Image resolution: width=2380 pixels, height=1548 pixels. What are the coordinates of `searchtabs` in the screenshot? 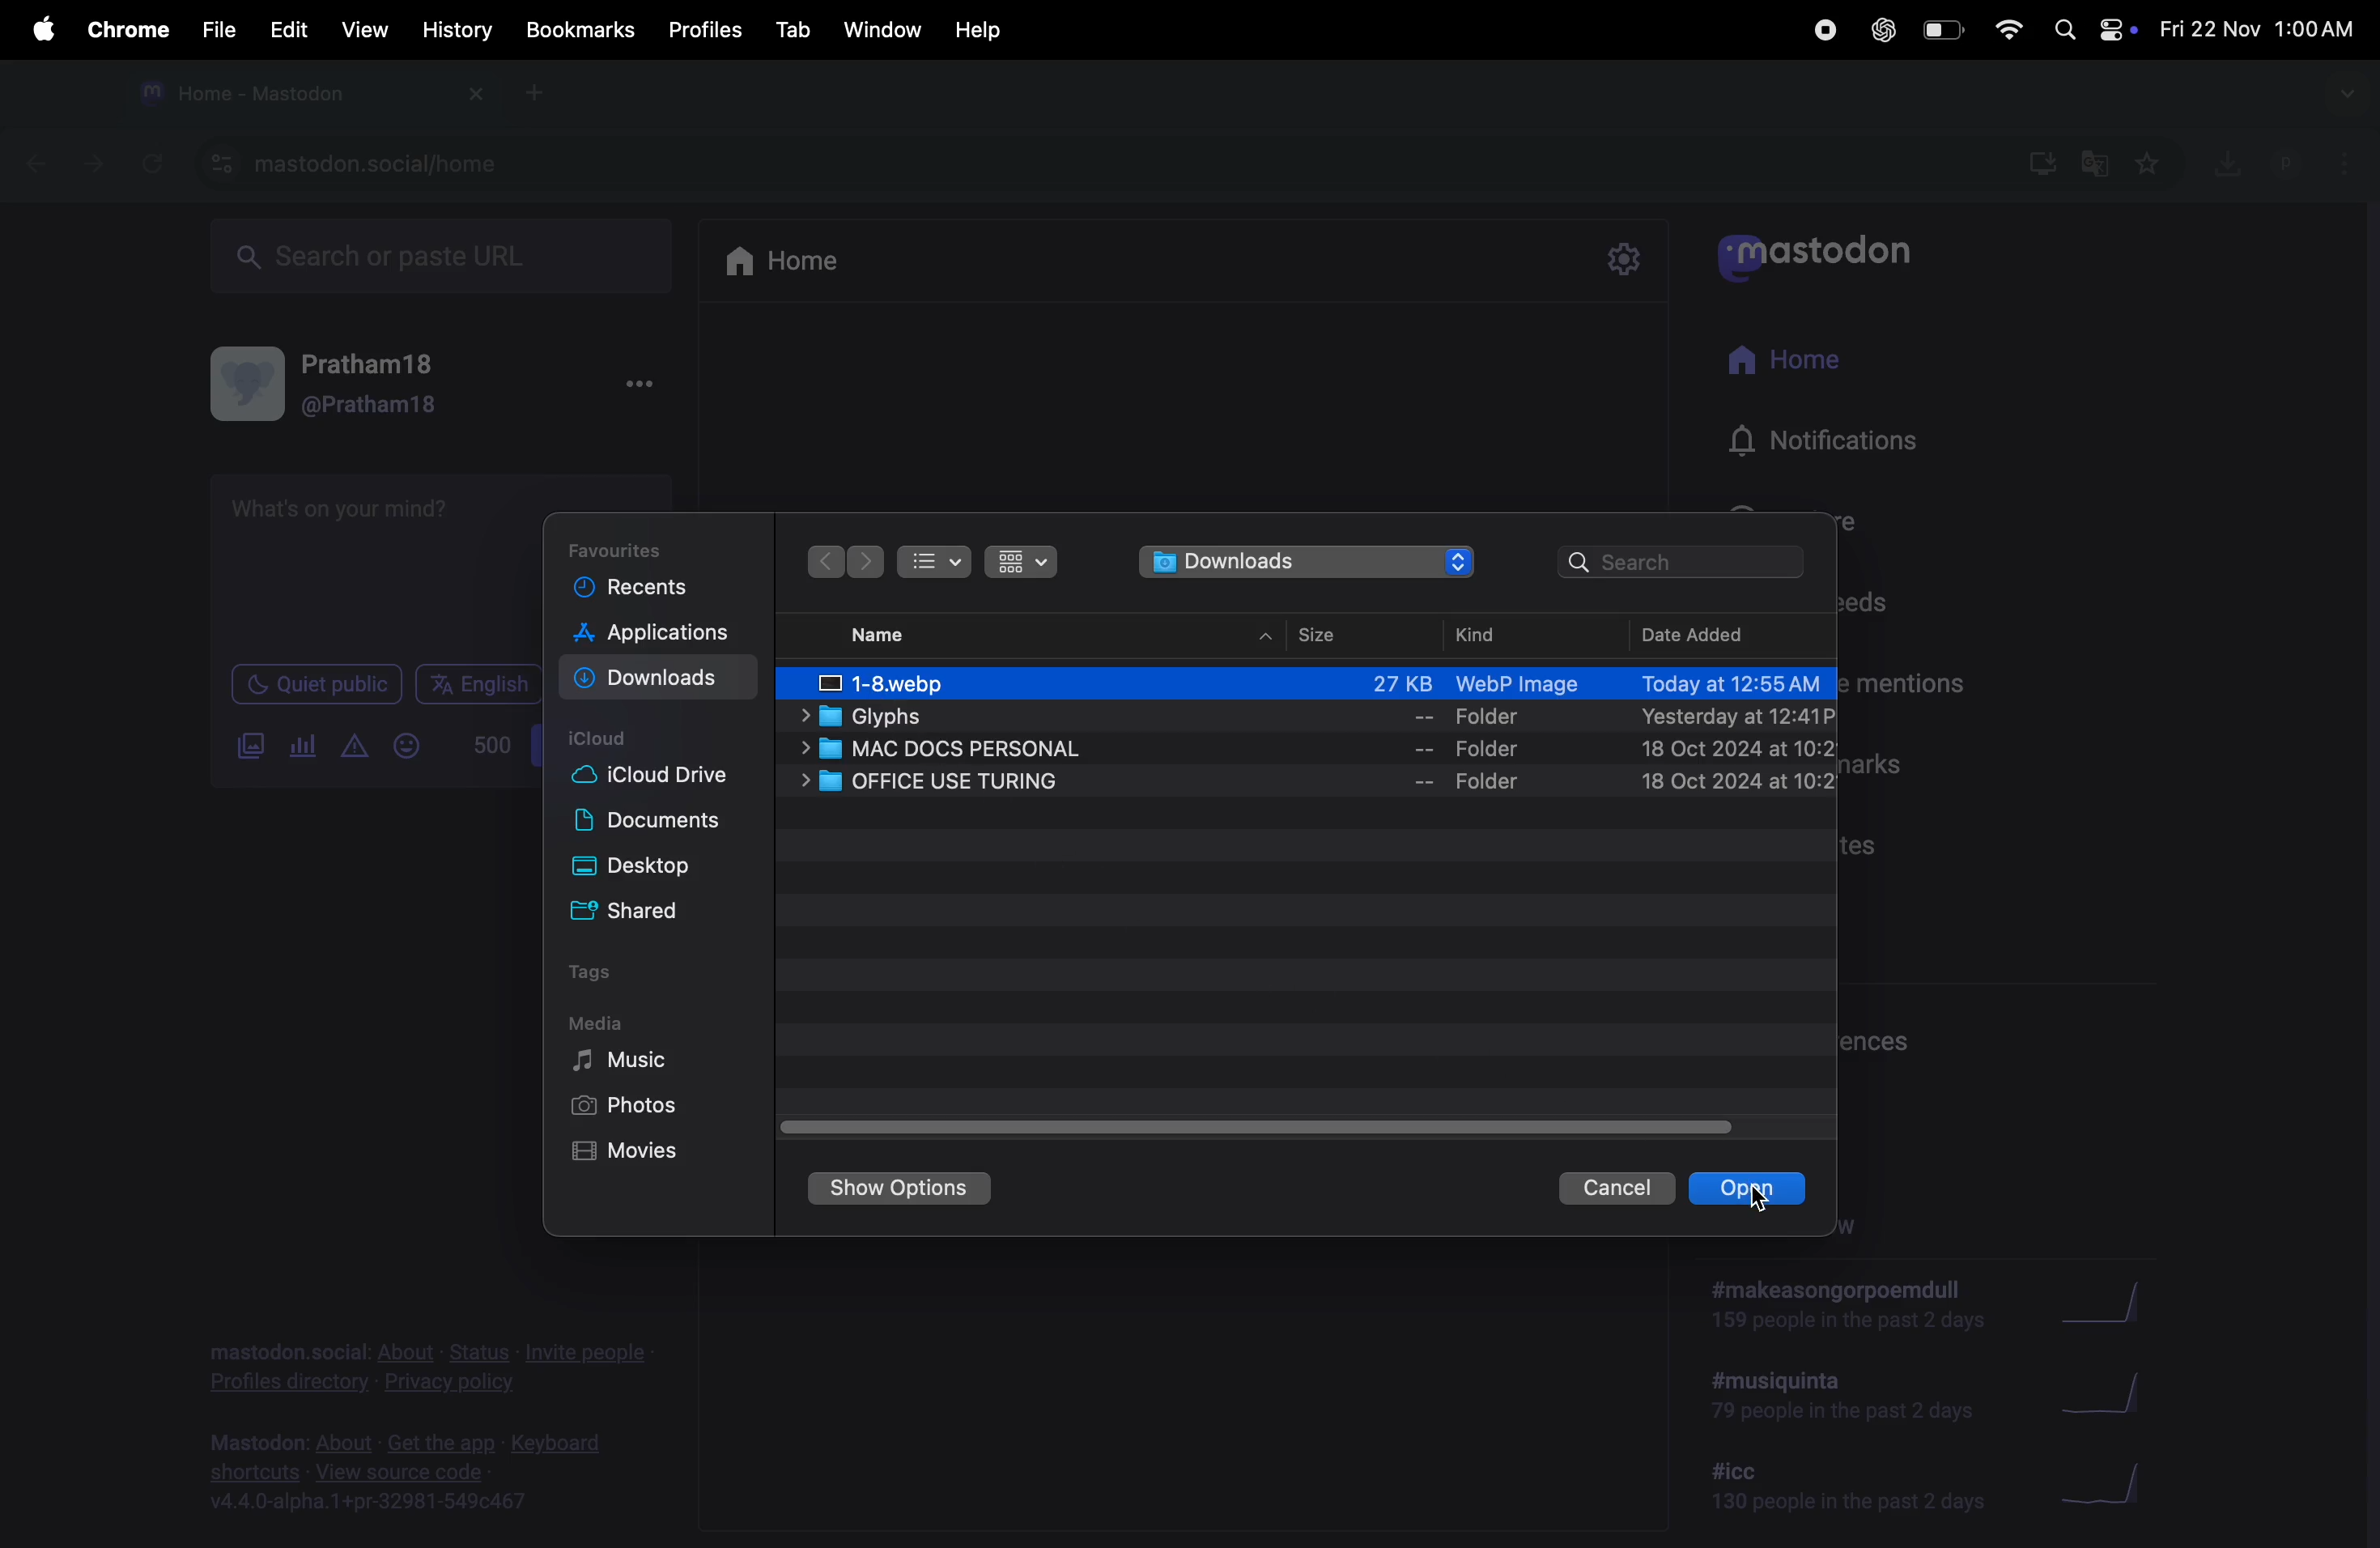 It's located at (2340, 98).